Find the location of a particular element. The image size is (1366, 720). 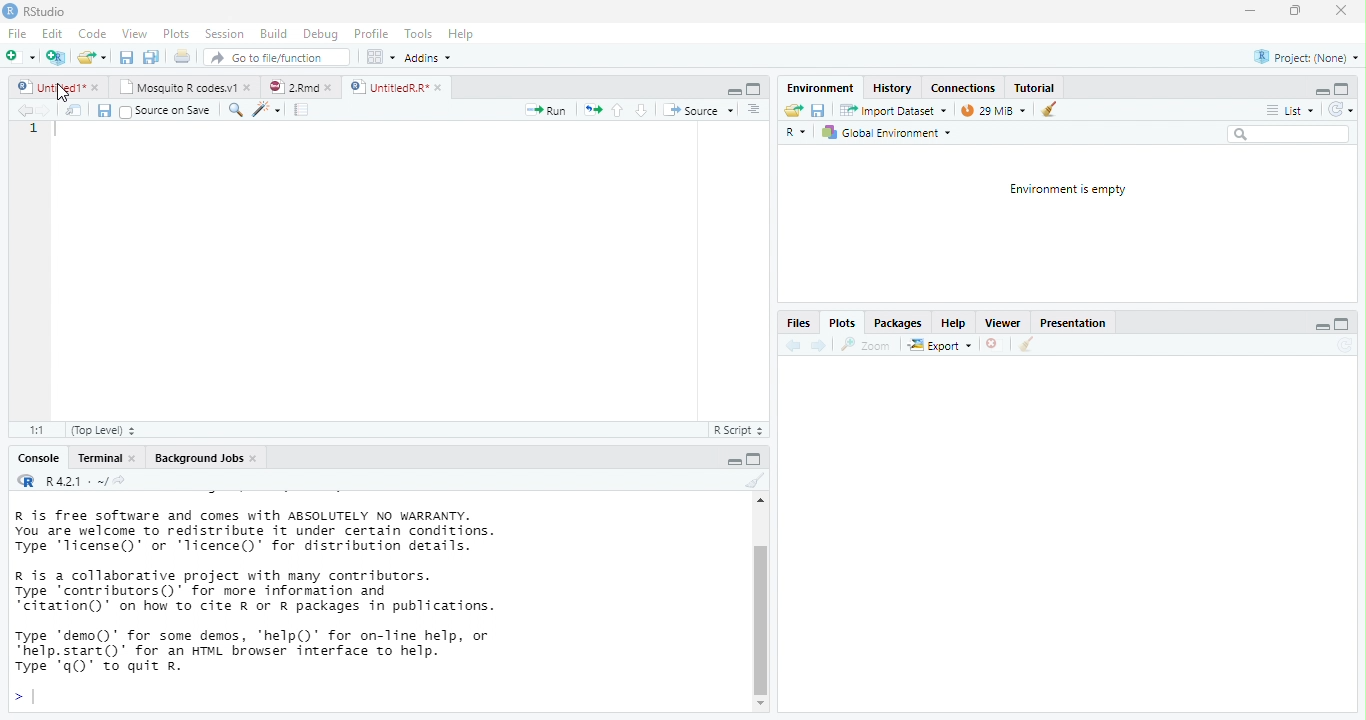

Console is located at coordinates (37, 459).